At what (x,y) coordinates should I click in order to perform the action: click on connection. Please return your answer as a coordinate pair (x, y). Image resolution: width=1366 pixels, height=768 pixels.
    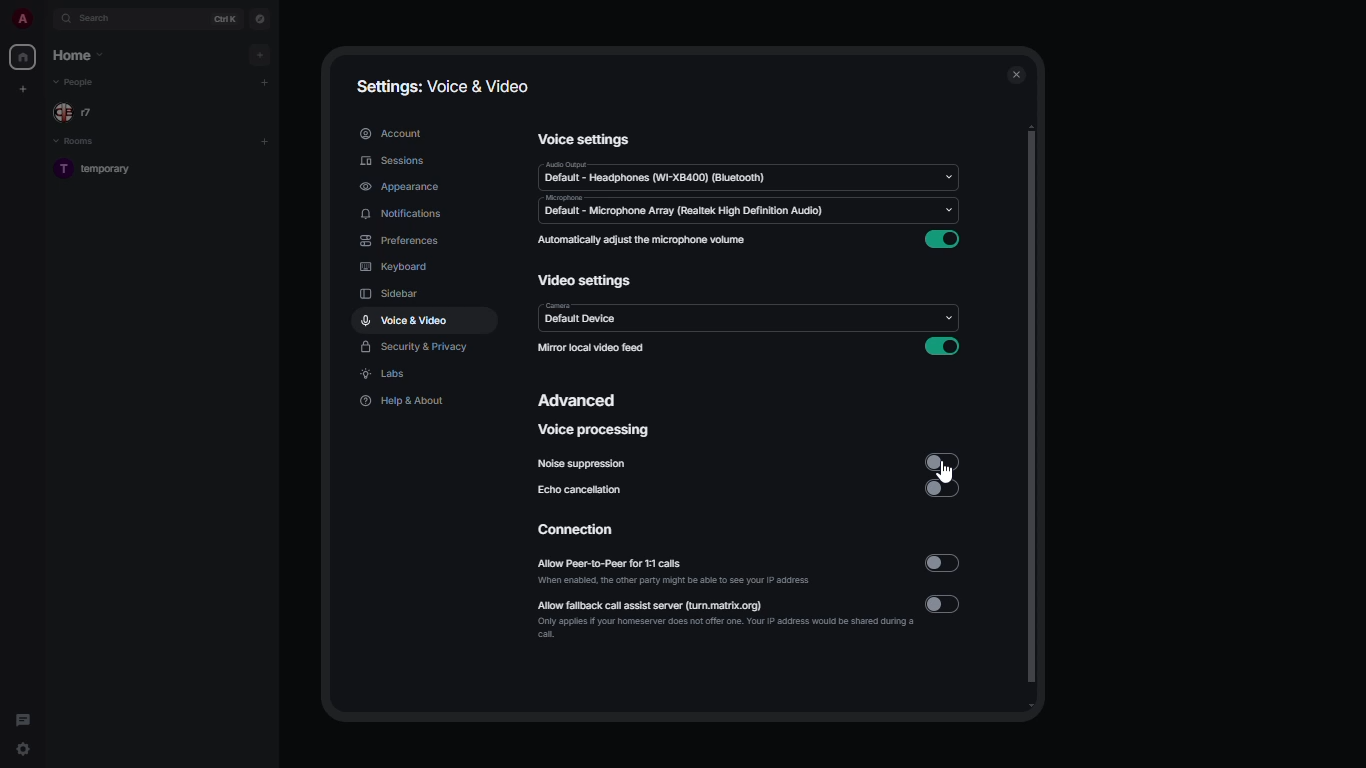
    Looking at the image, I should click on (585, 530).